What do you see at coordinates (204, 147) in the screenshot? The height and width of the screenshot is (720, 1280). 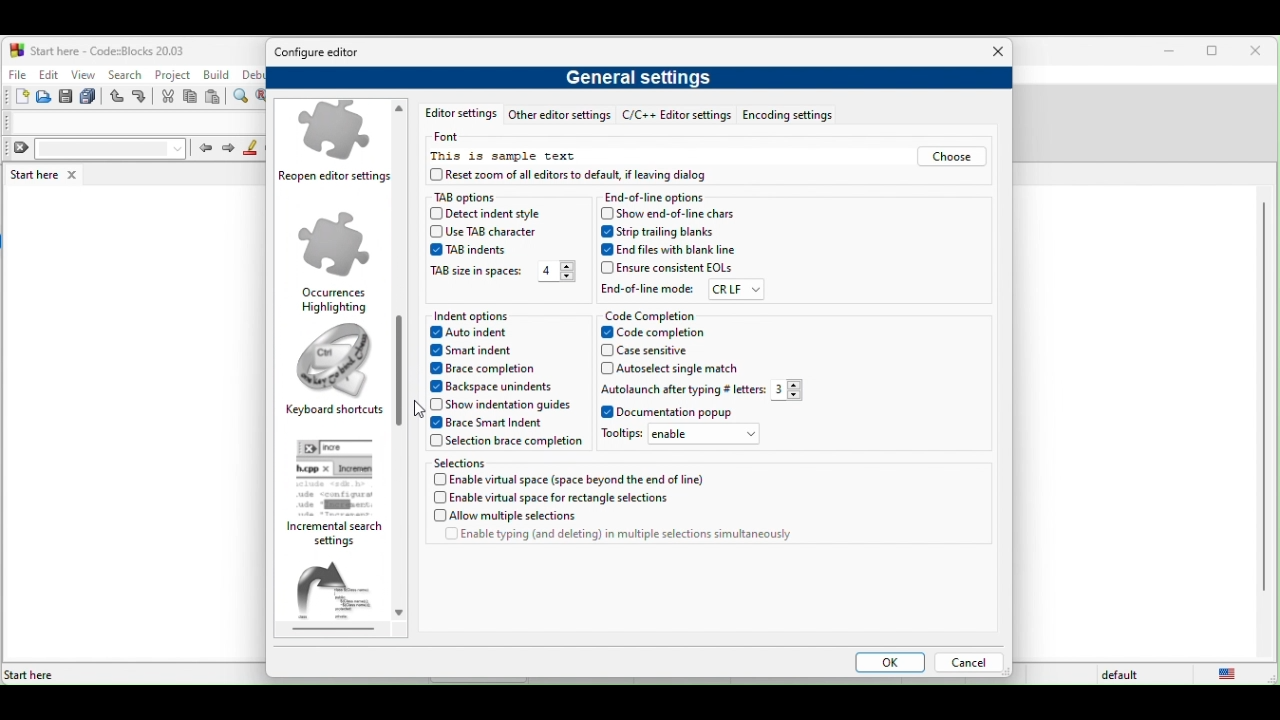 I see `prev` at bounding box center [204, 147].